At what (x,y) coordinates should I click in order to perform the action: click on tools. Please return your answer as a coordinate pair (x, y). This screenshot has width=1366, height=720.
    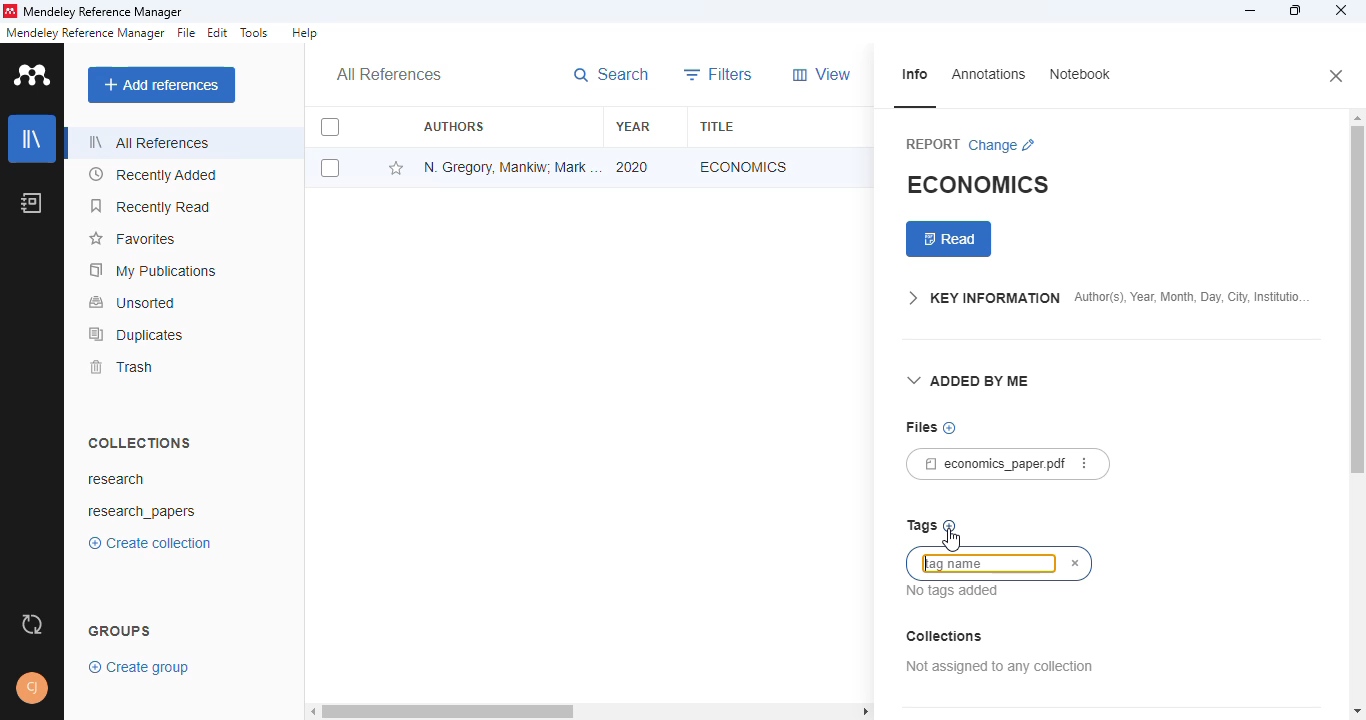
    Looking at the image, I should click on (256, 33).